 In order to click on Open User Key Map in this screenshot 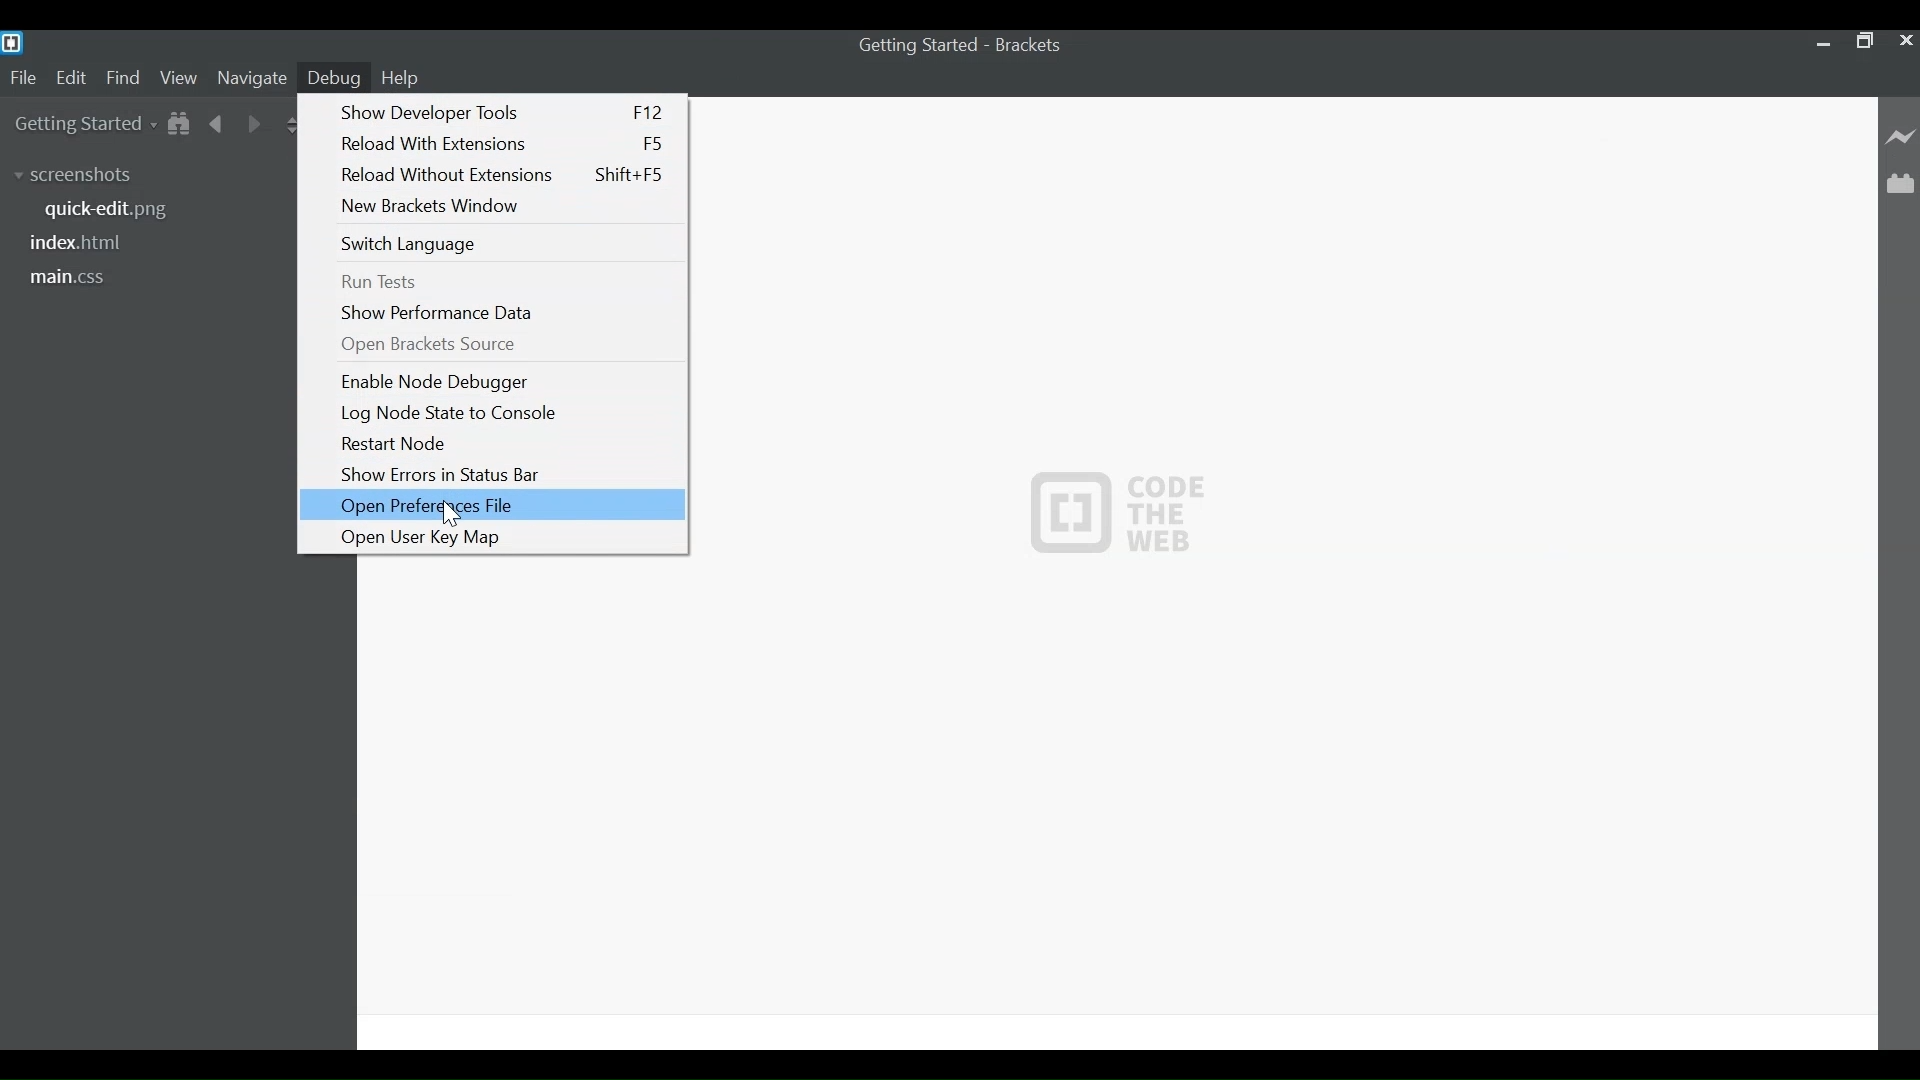, I will do `click(500, 535)`.